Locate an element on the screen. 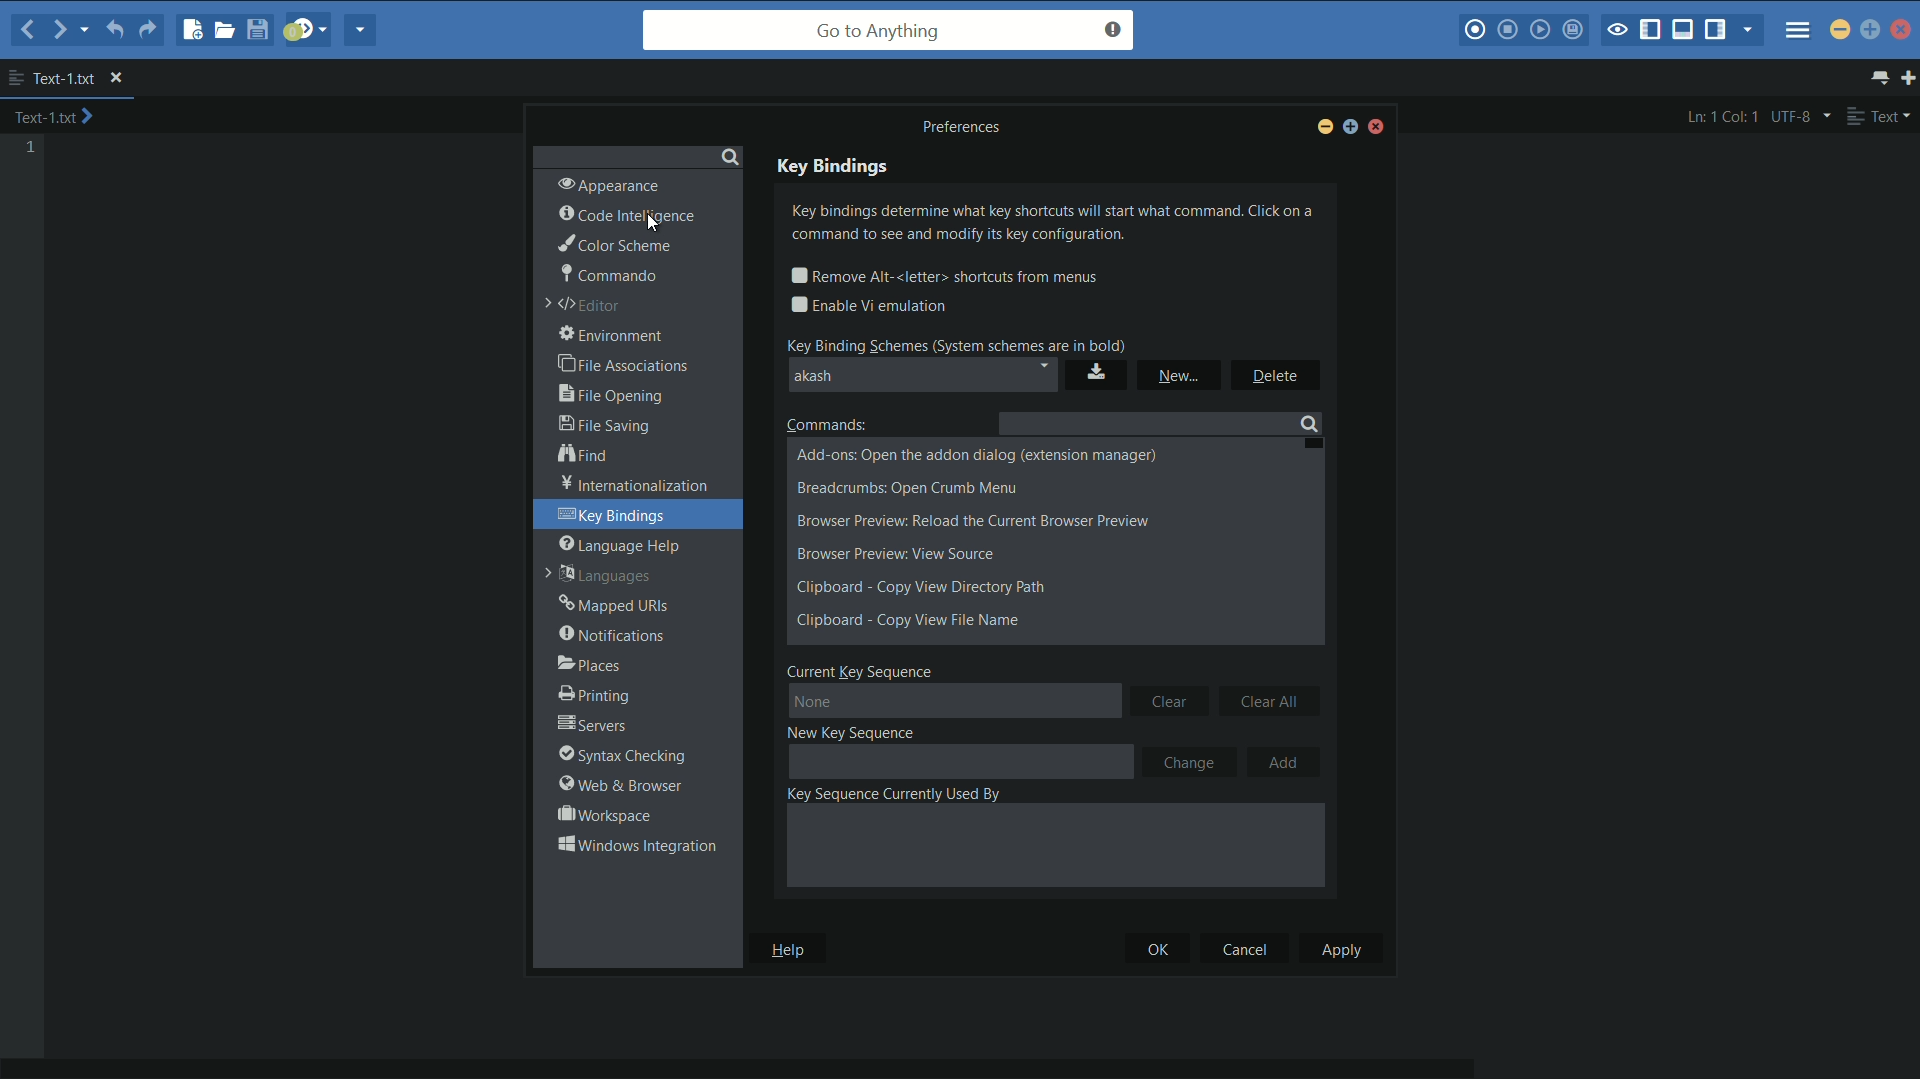  open file is located at coordinates (227, 29).